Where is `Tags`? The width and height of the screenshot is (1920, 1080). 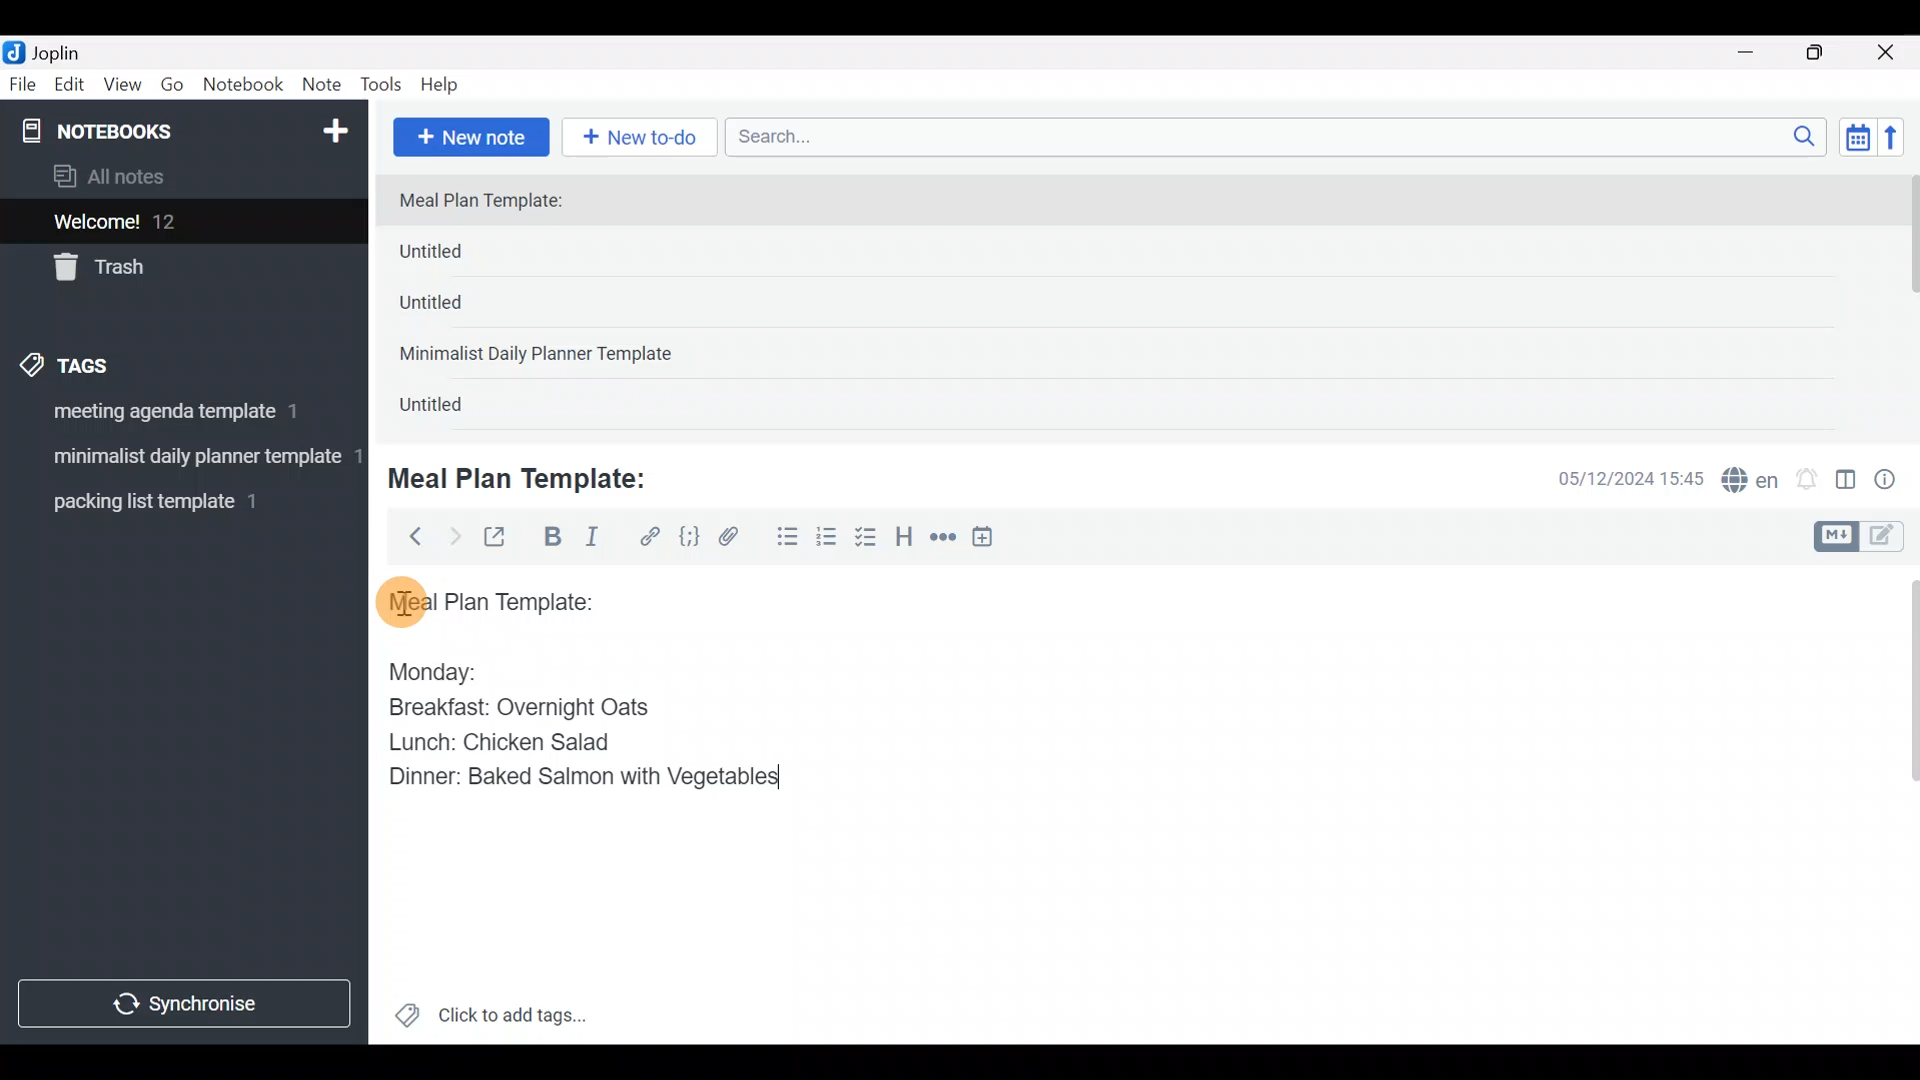 Tags is located at coordinates (112, 362).